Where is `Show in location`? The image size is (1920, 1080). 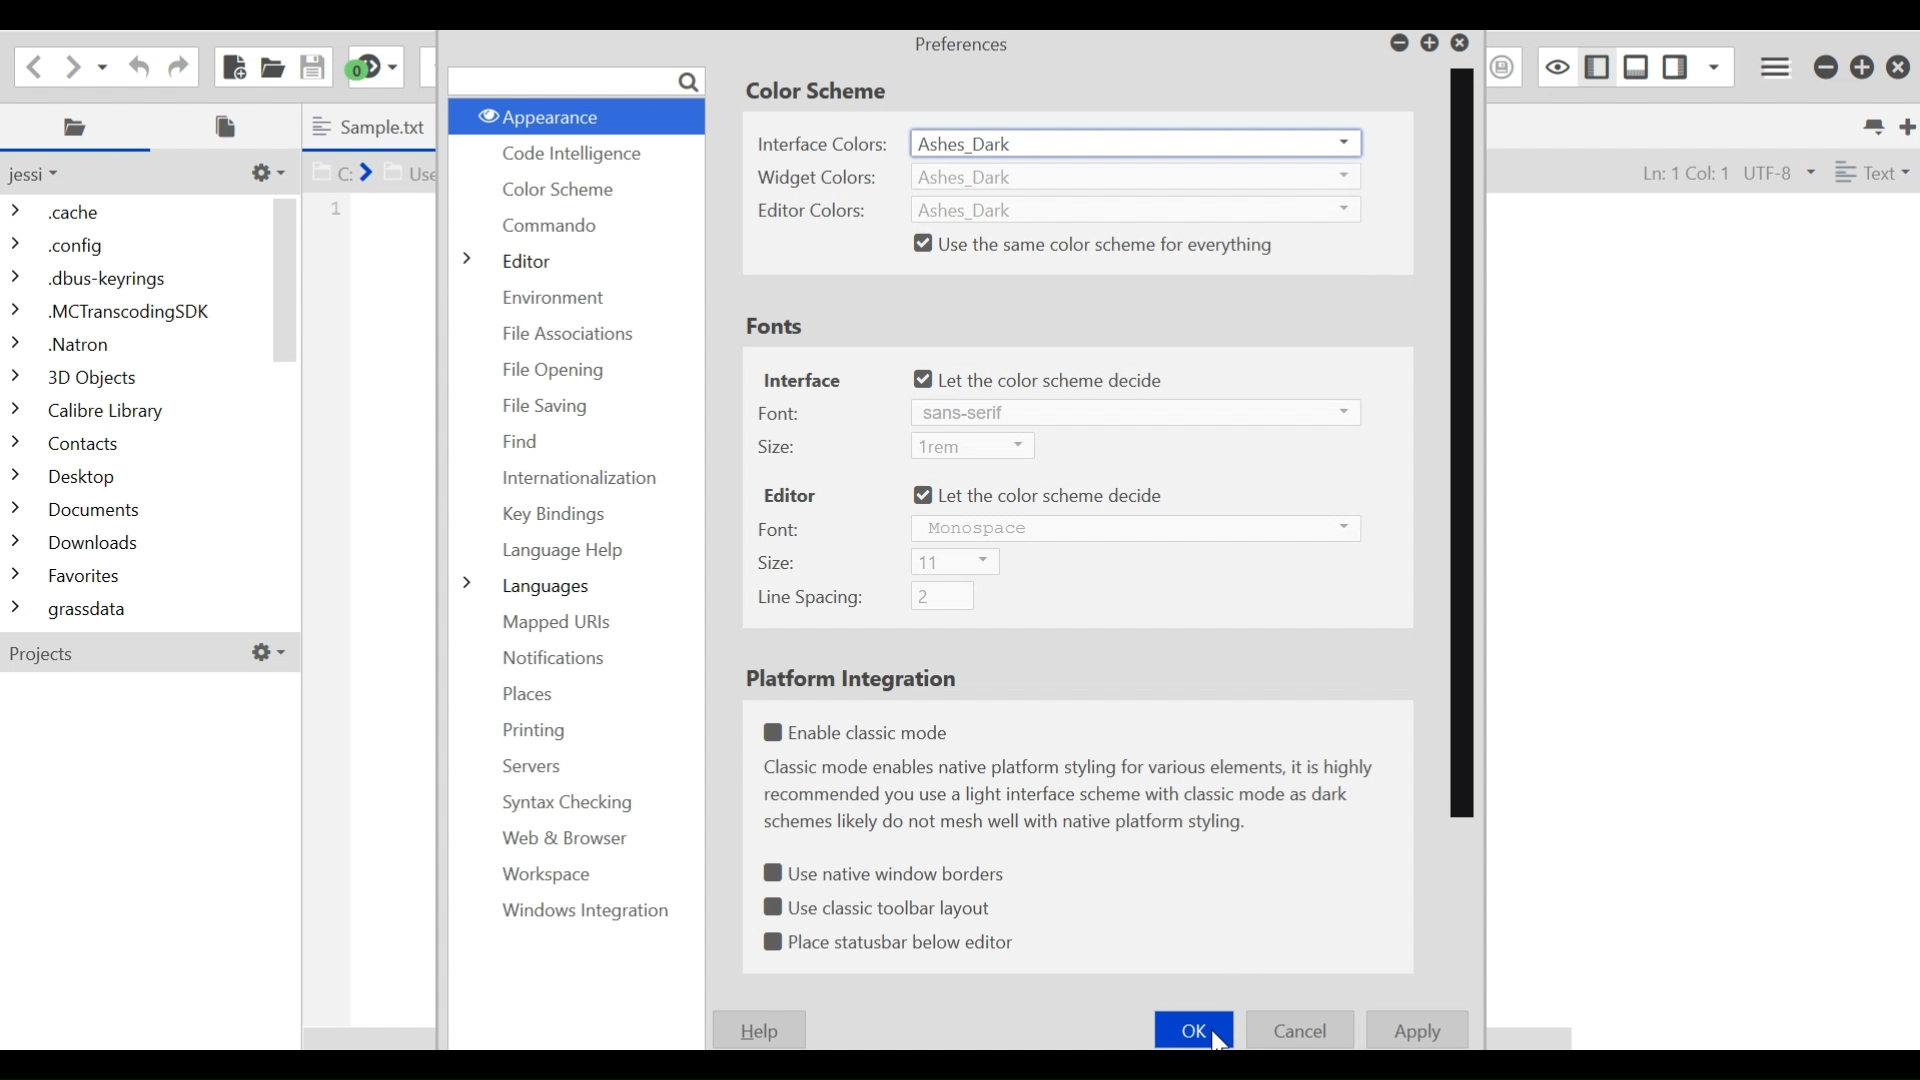
Show in location is located at coordinates (374, 170).